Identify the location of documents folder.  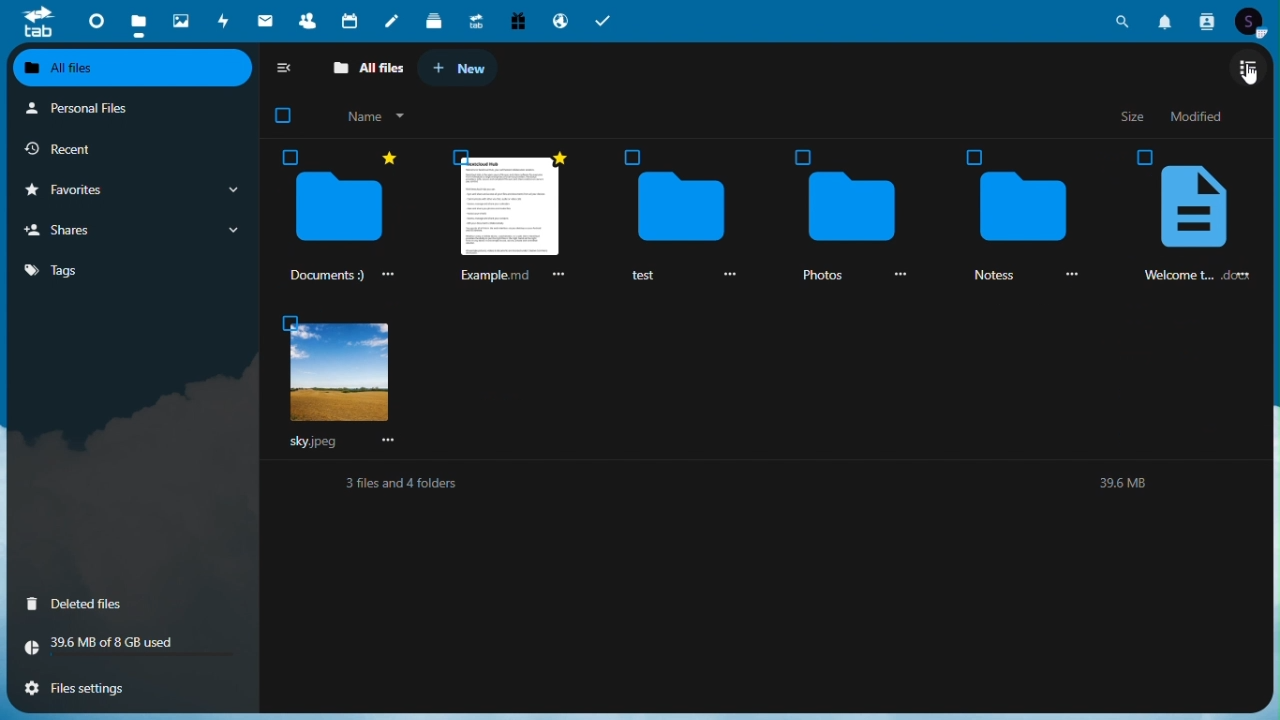
(340, 210).